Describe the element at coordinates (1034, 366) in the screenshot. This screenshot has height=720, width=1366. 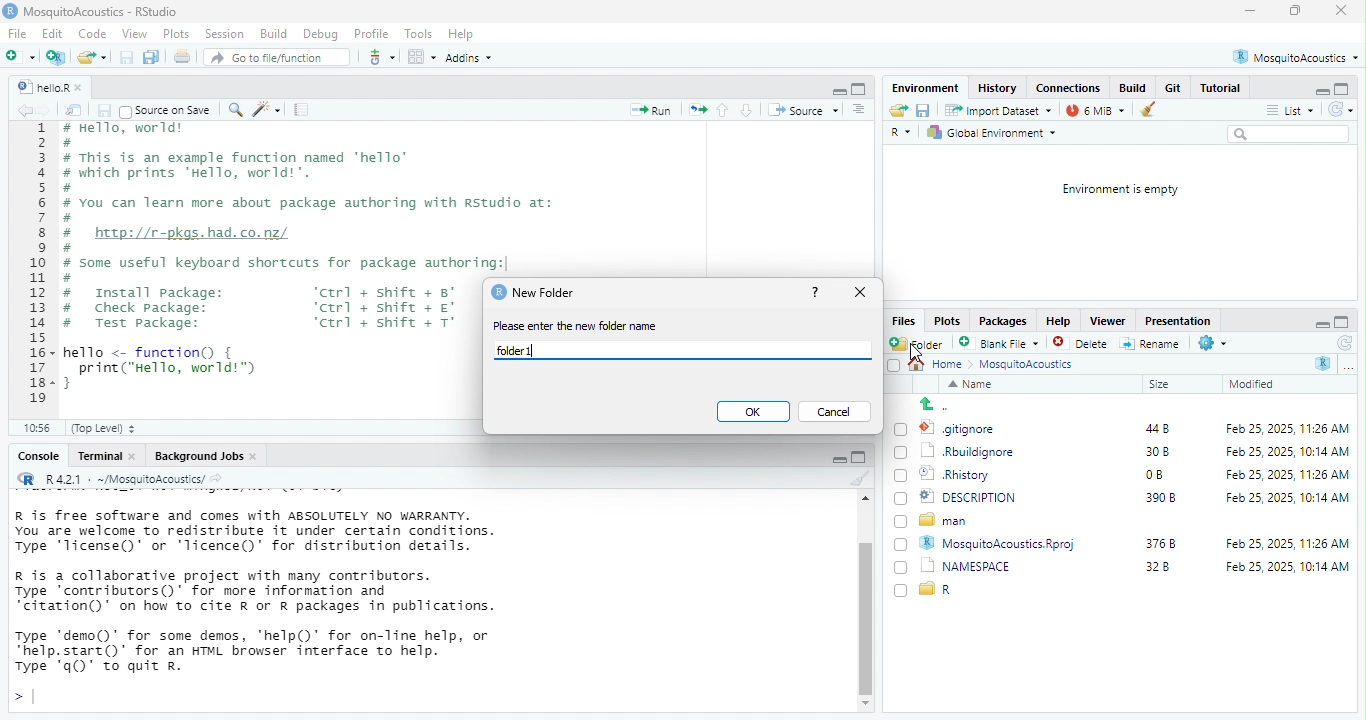
I see `  MosguitoAcoustics` at that location.